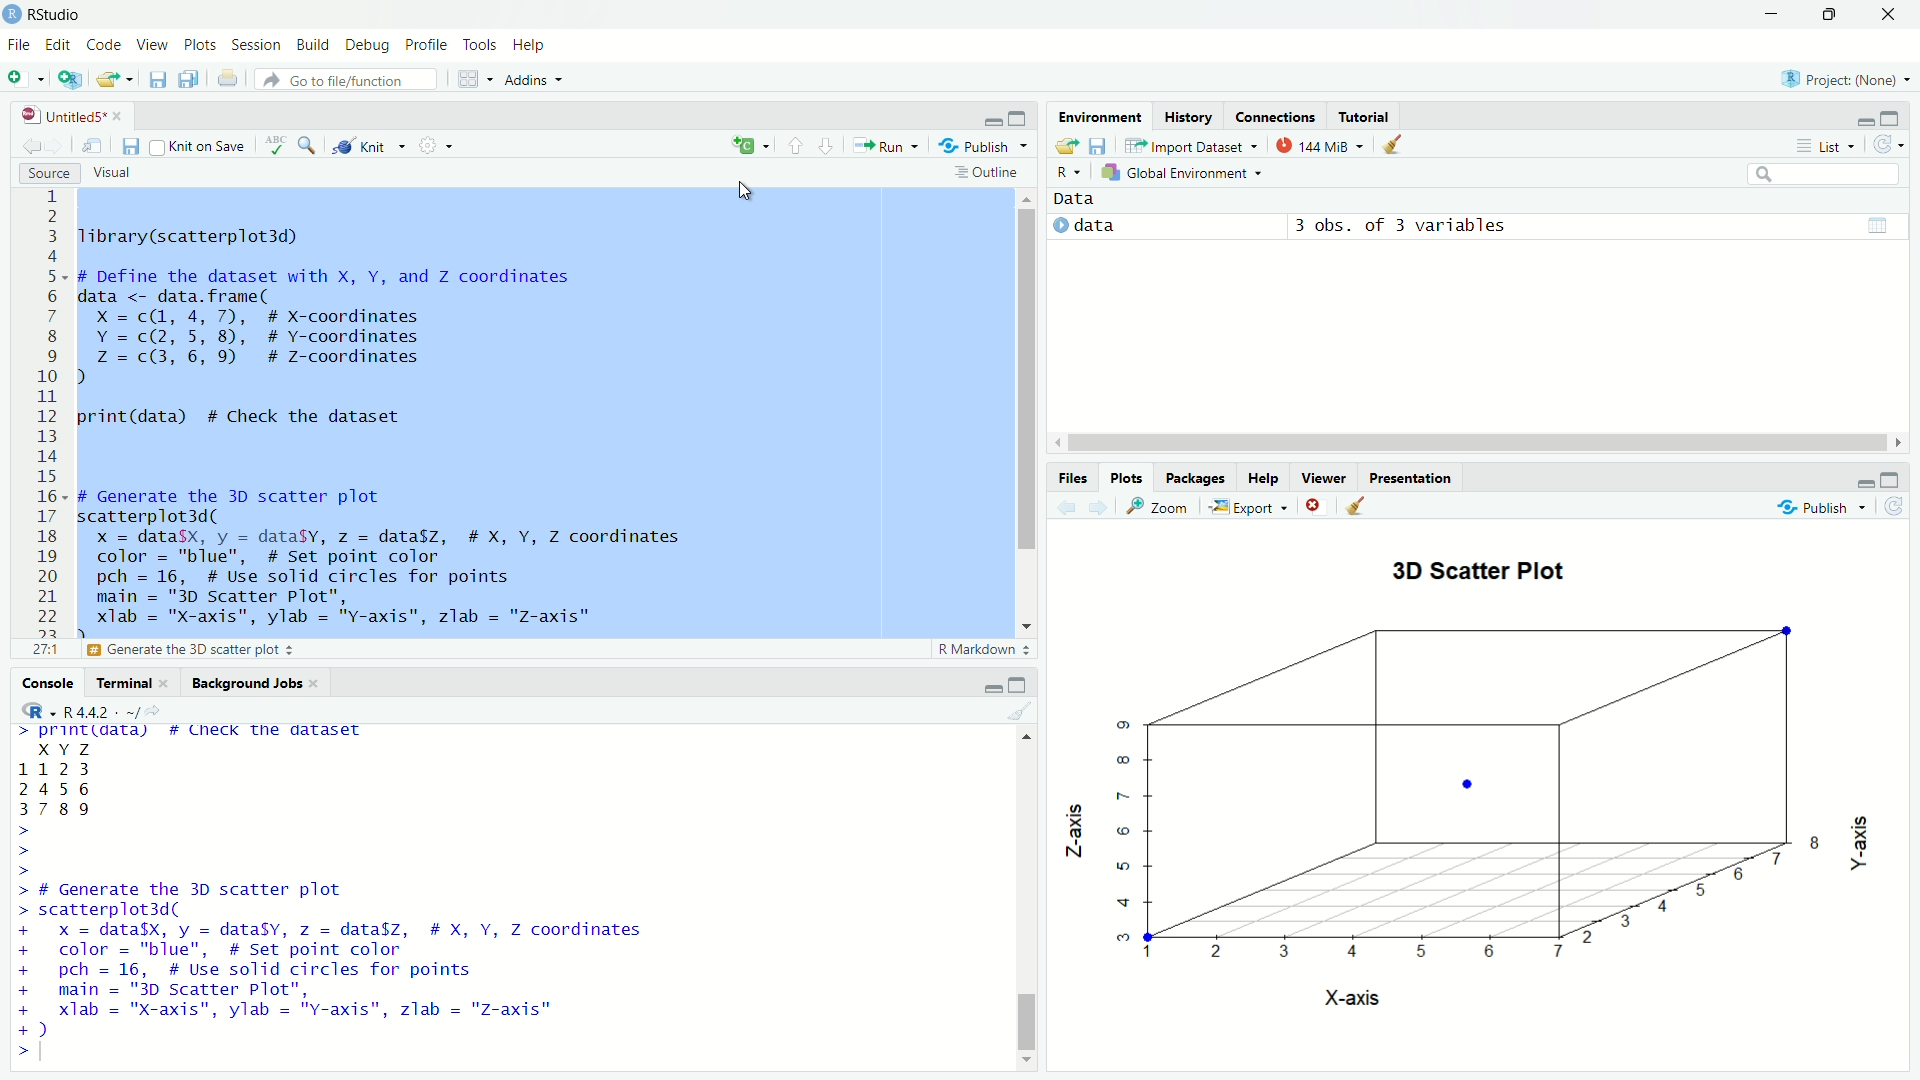 The width and height of the screenshot is (1920, 1080). Describe the element at coordinates (1865, 843) in the screenshot. I see `y-axis` at that location.